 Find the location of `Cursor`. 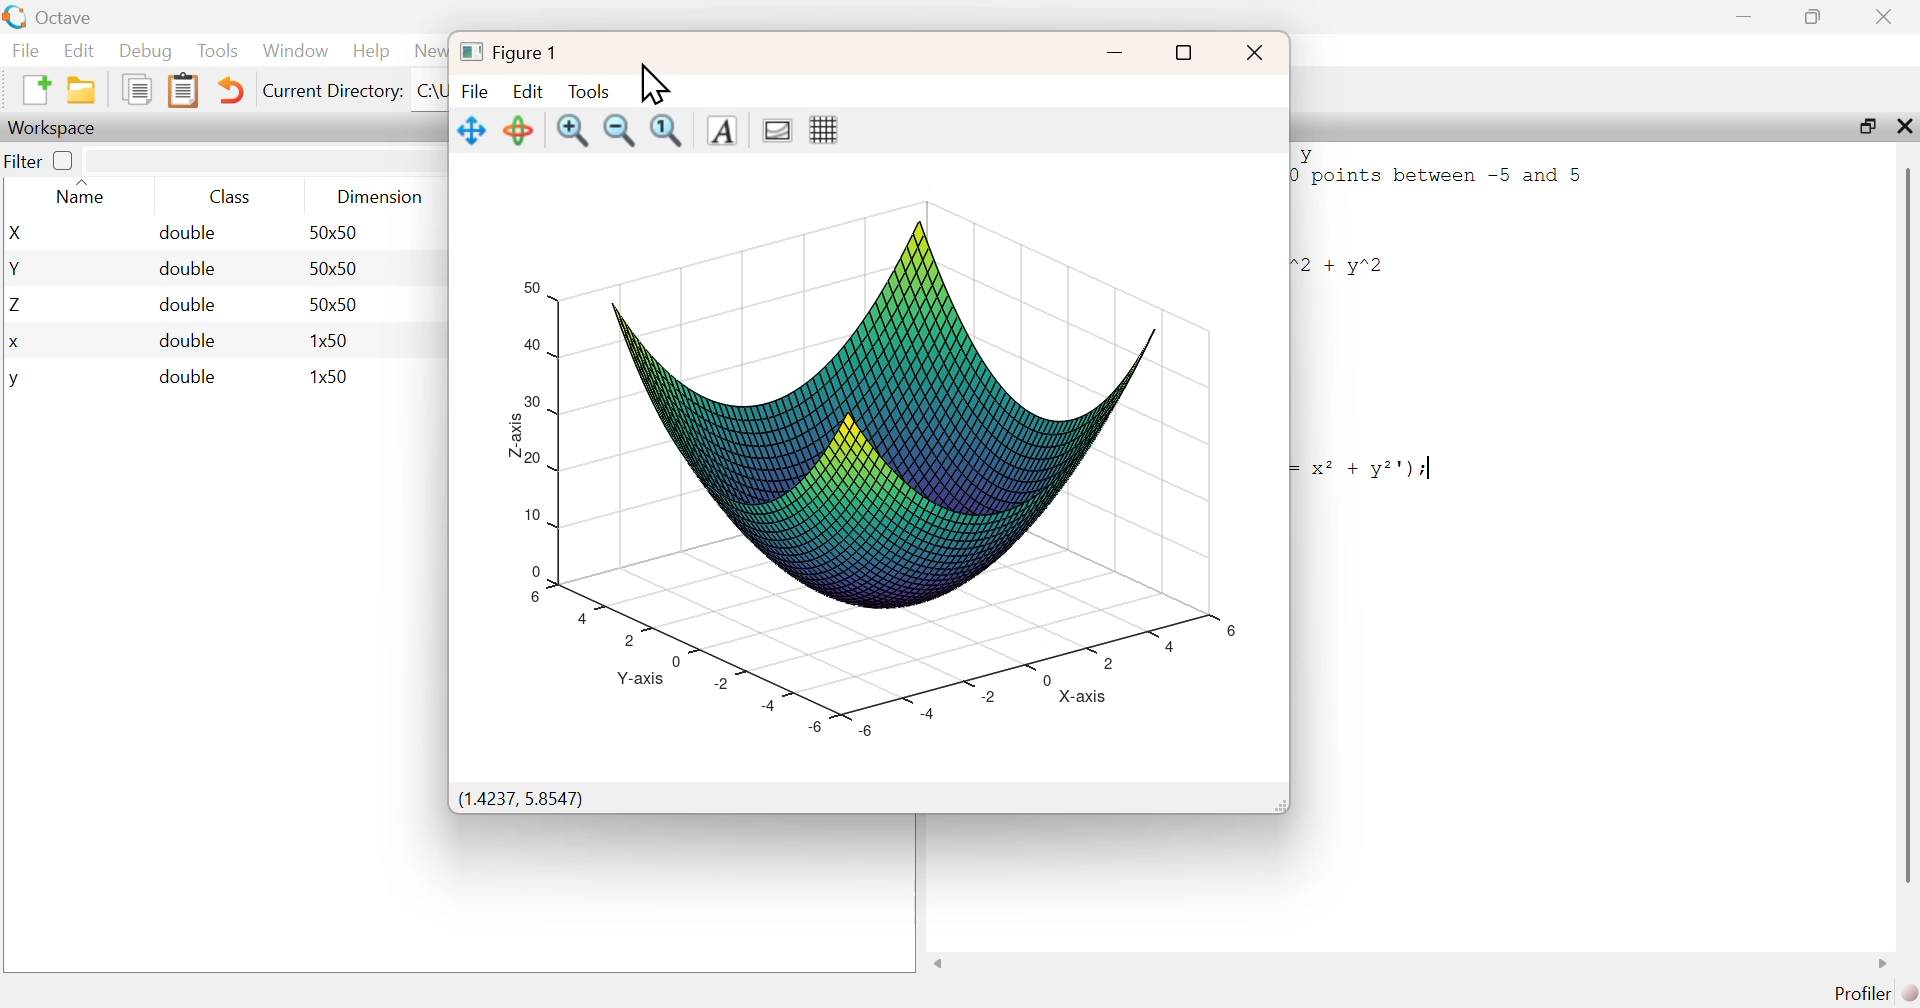

Cursor is located at coordinates (652, 85).